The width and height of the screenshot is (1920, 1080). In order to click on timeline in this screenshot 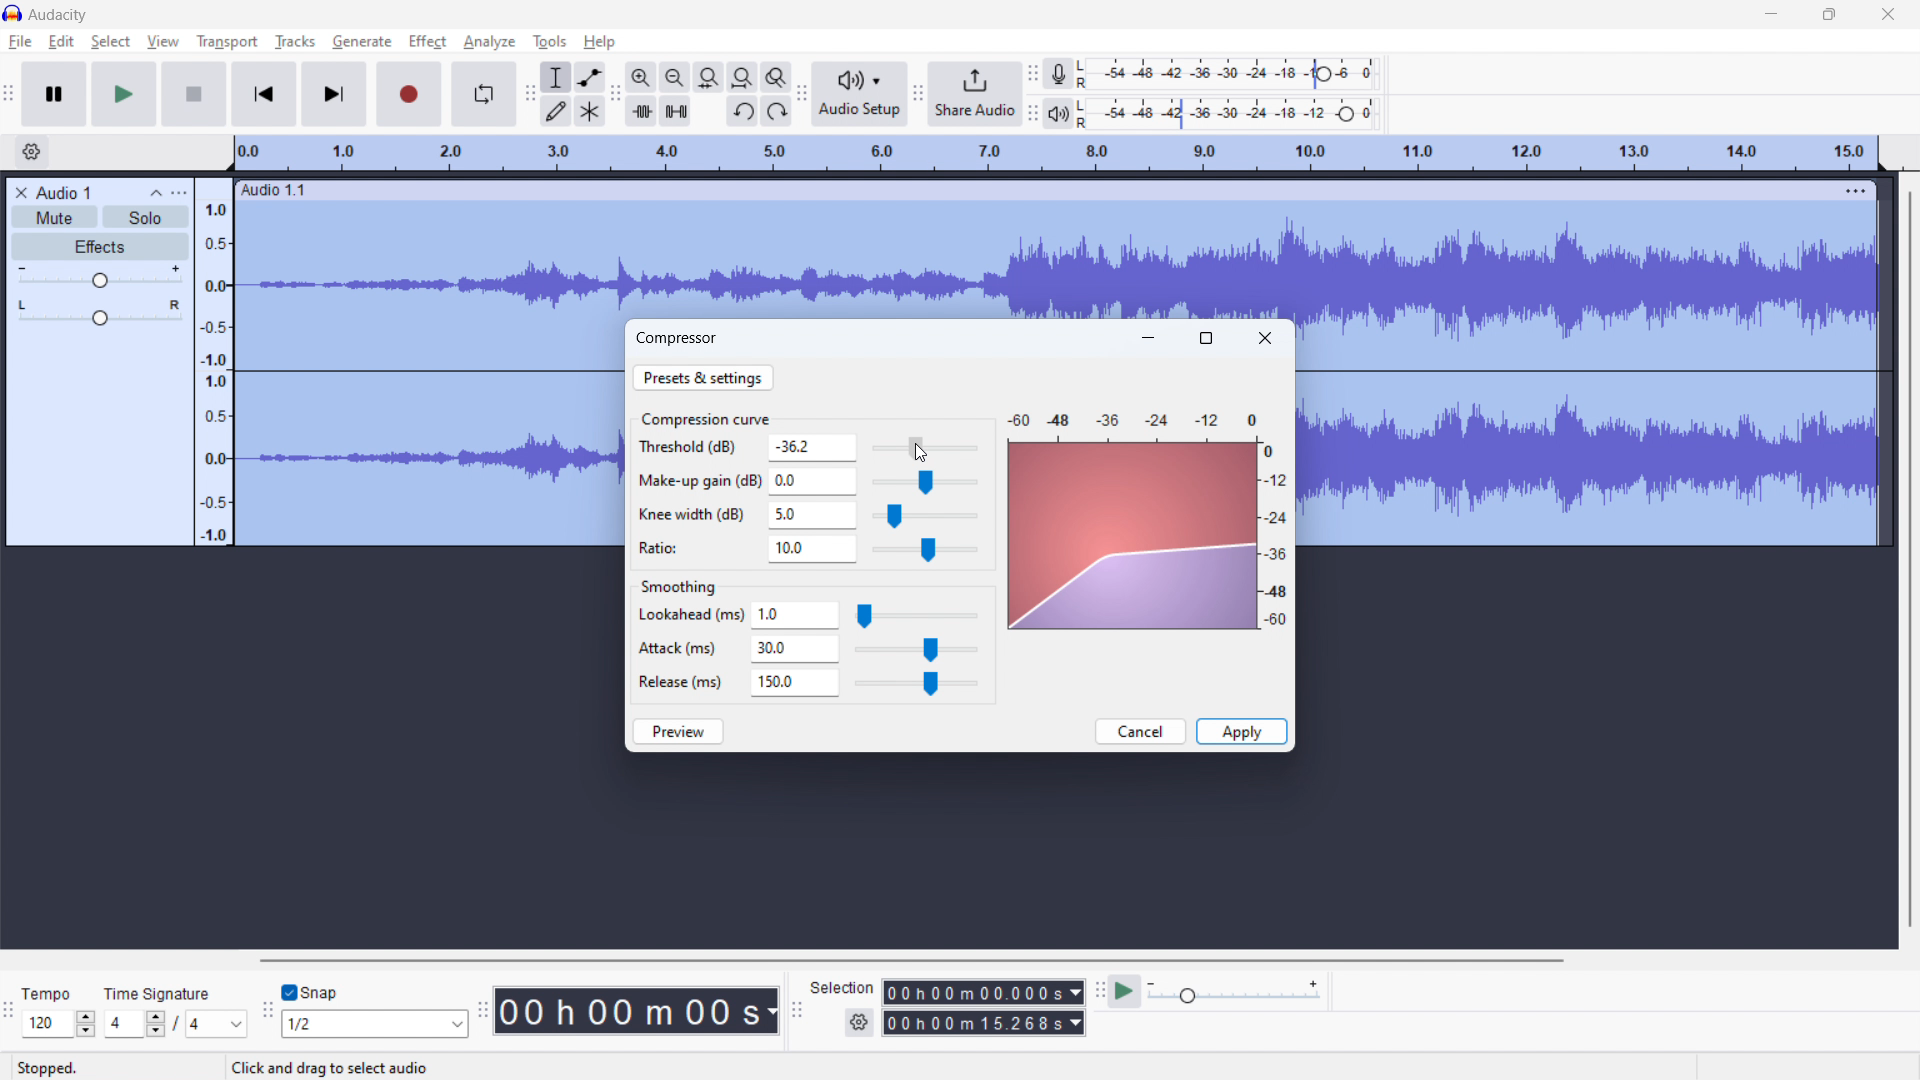, I will do `click(1055, 154)`.